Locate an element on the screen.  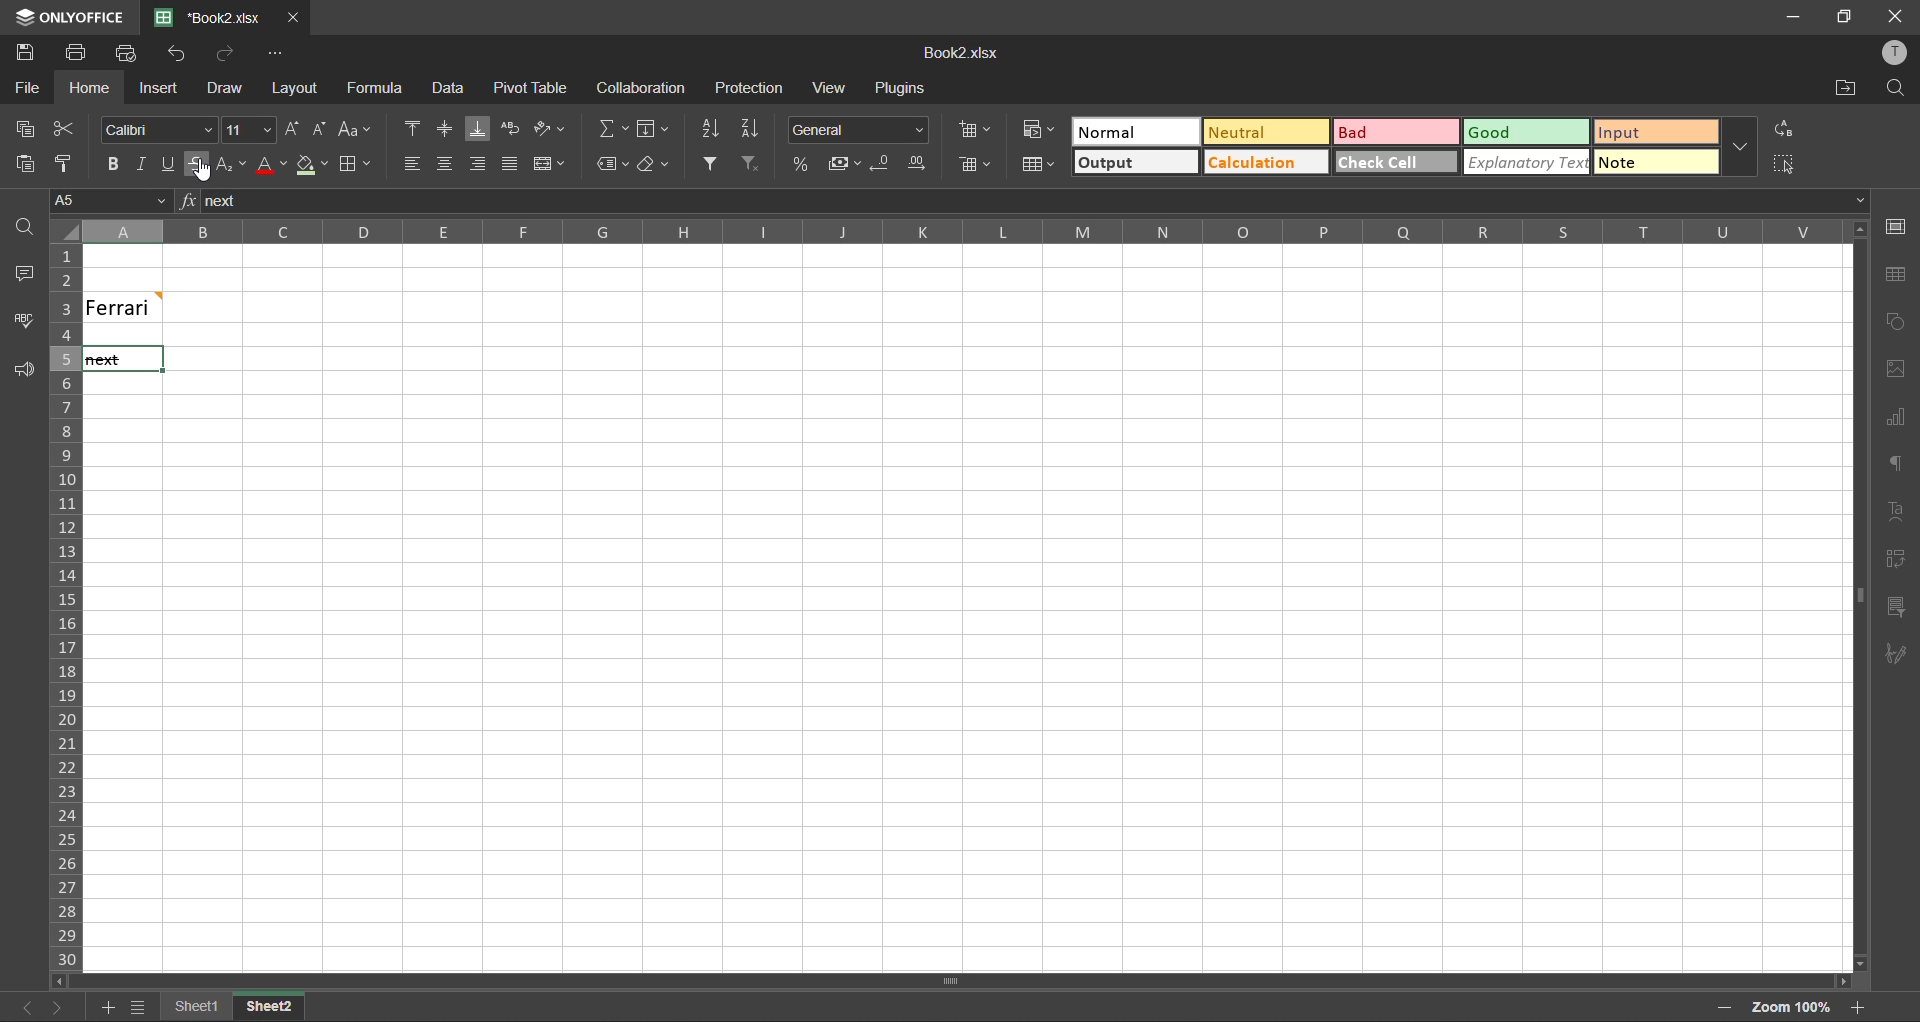
formula bar is located at coordinates (1025, 201).